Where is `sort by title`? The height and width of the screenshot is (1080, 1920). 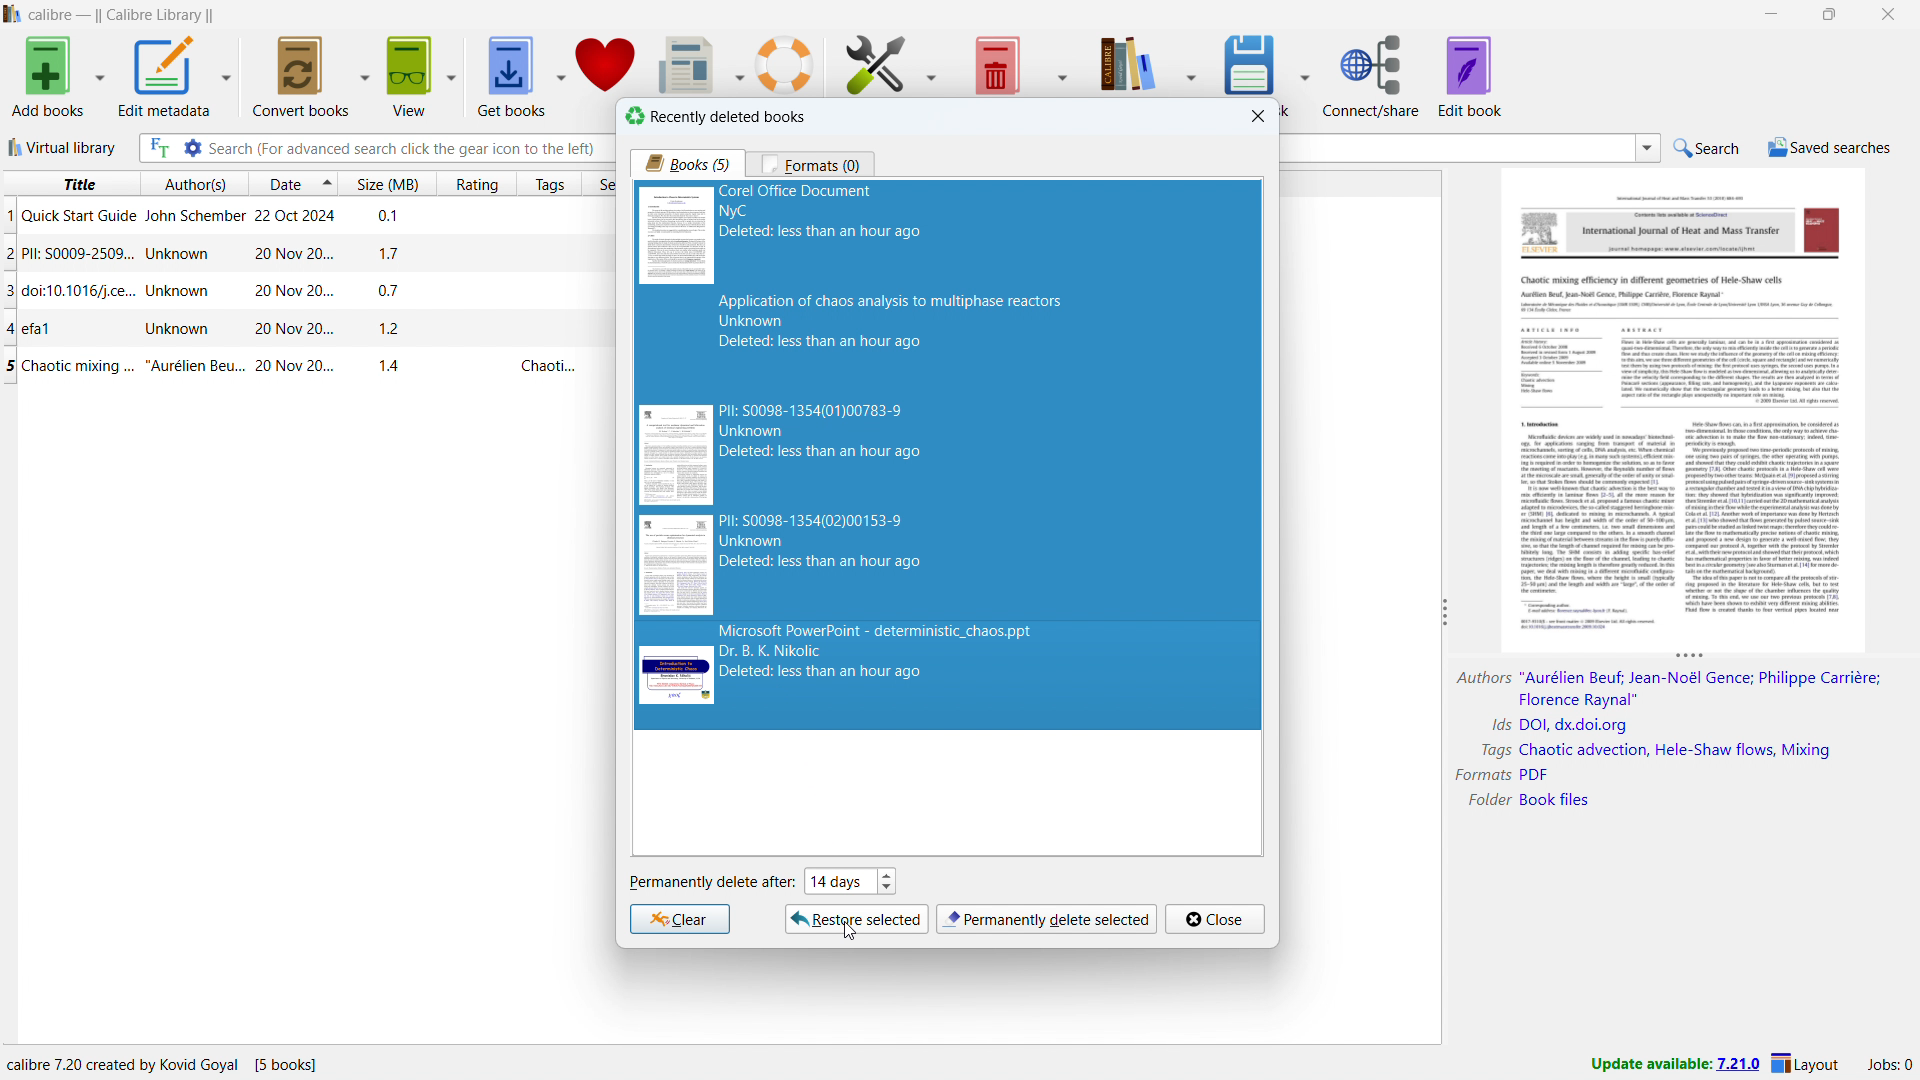
sort by title is located at coordinates (69, 183).